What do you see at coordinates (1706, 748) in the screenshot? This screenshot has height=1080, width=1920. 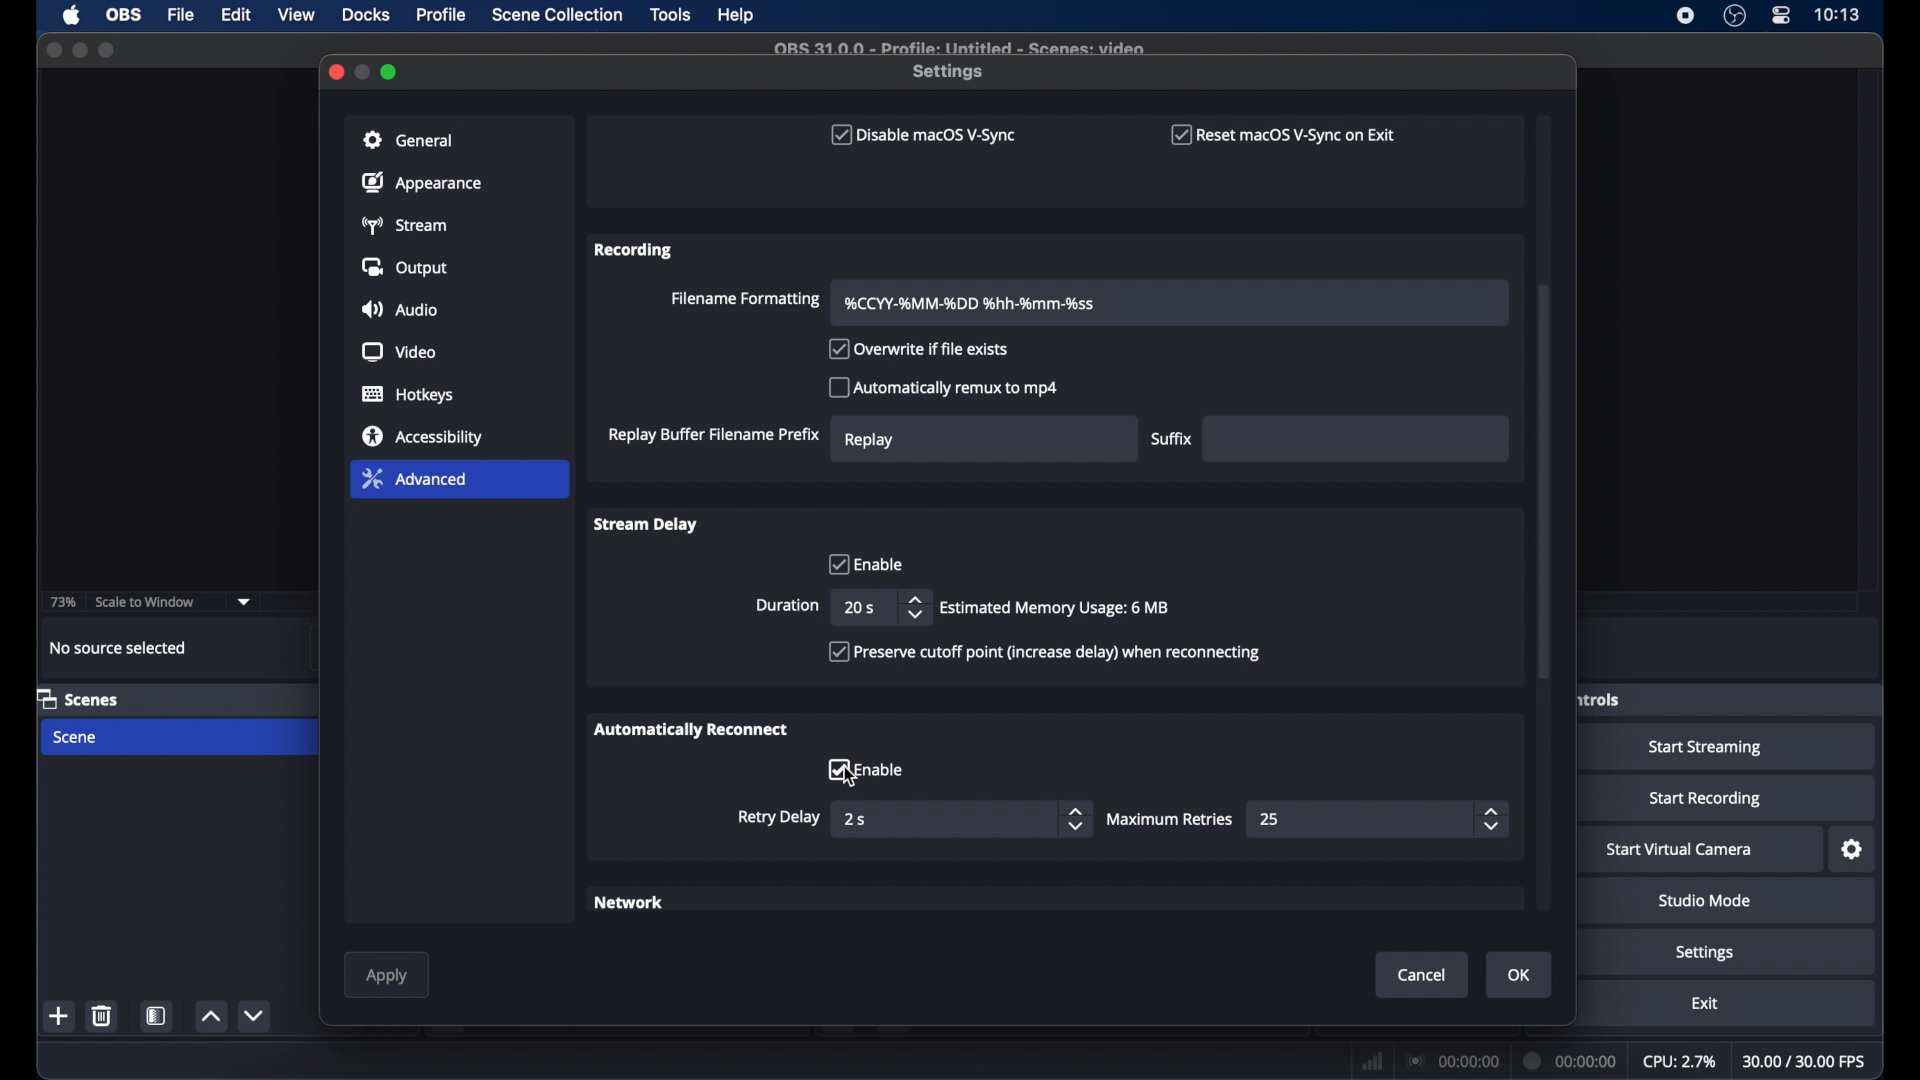 I see `start streaming` at bounding box center [1706, 748].